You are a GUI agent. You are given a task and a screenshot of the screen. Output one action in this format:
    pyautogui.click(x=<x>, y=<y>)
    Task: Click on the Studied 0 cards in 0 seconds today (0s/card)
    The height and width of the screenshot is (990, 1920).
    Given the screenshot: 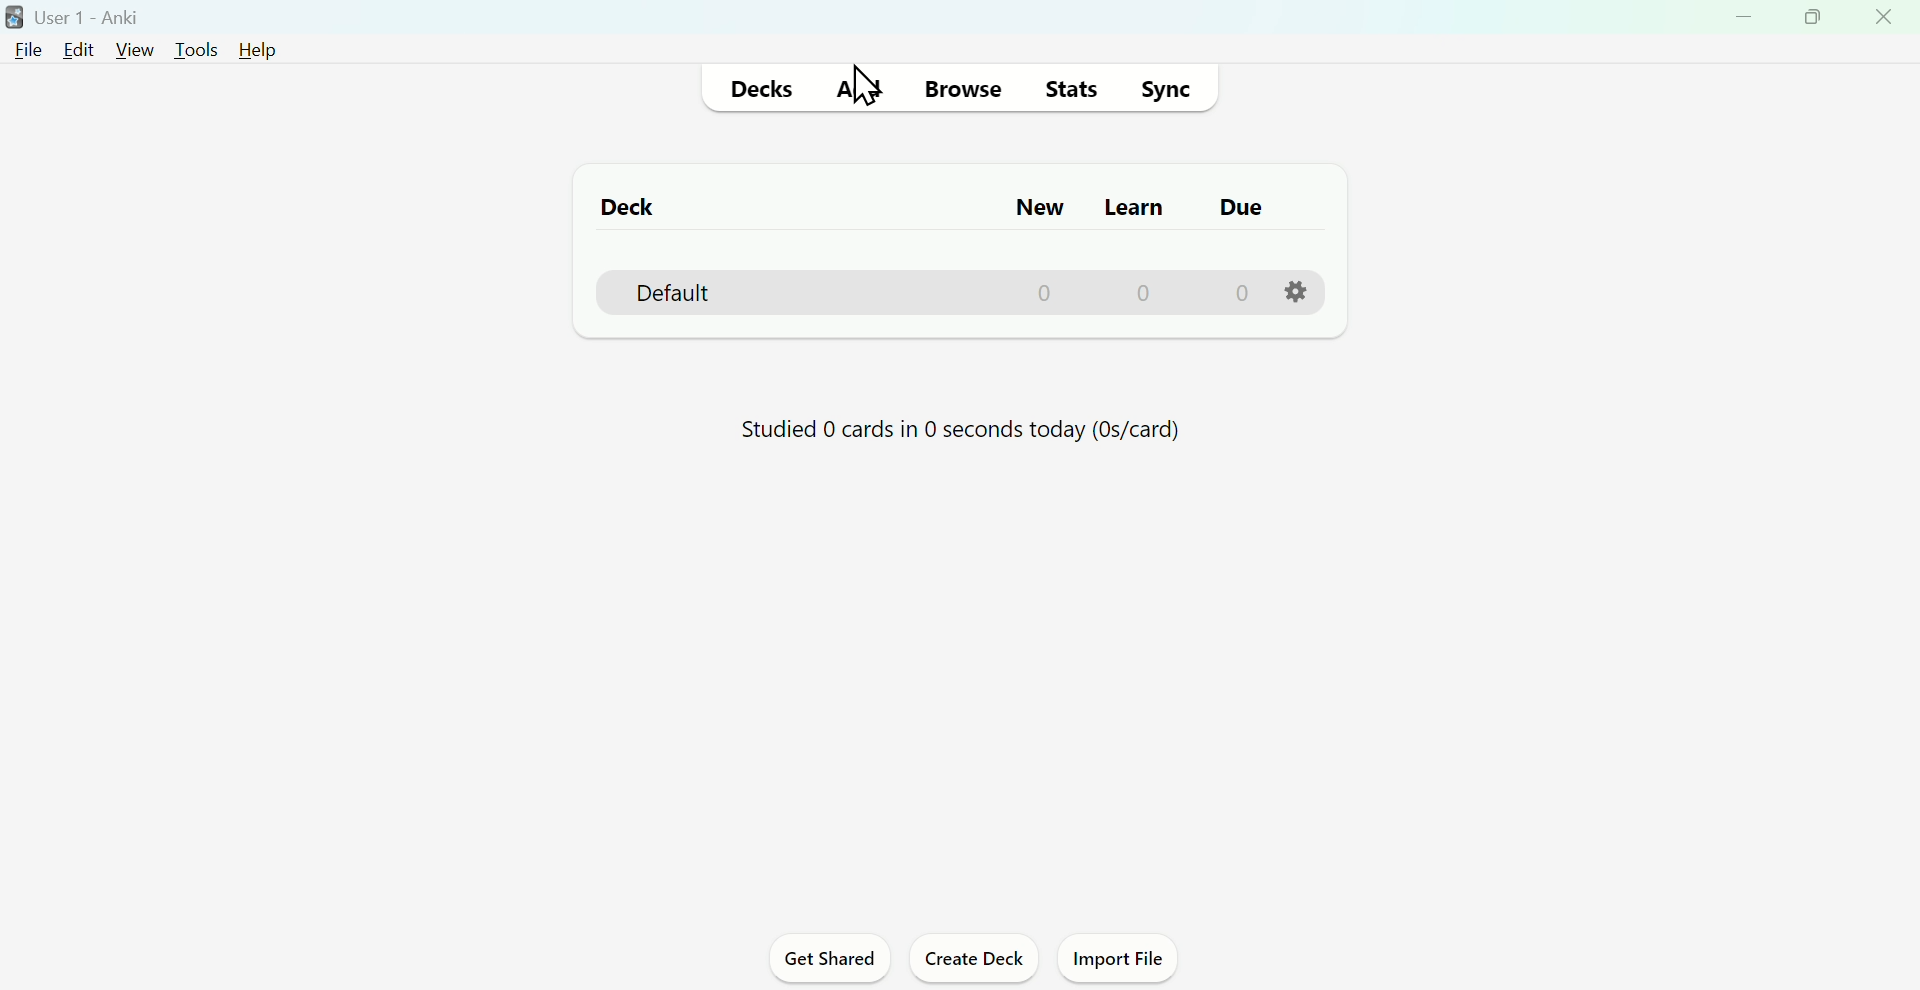 What is the action you would take?
    pyautogui.click(x=961, y=430)
    